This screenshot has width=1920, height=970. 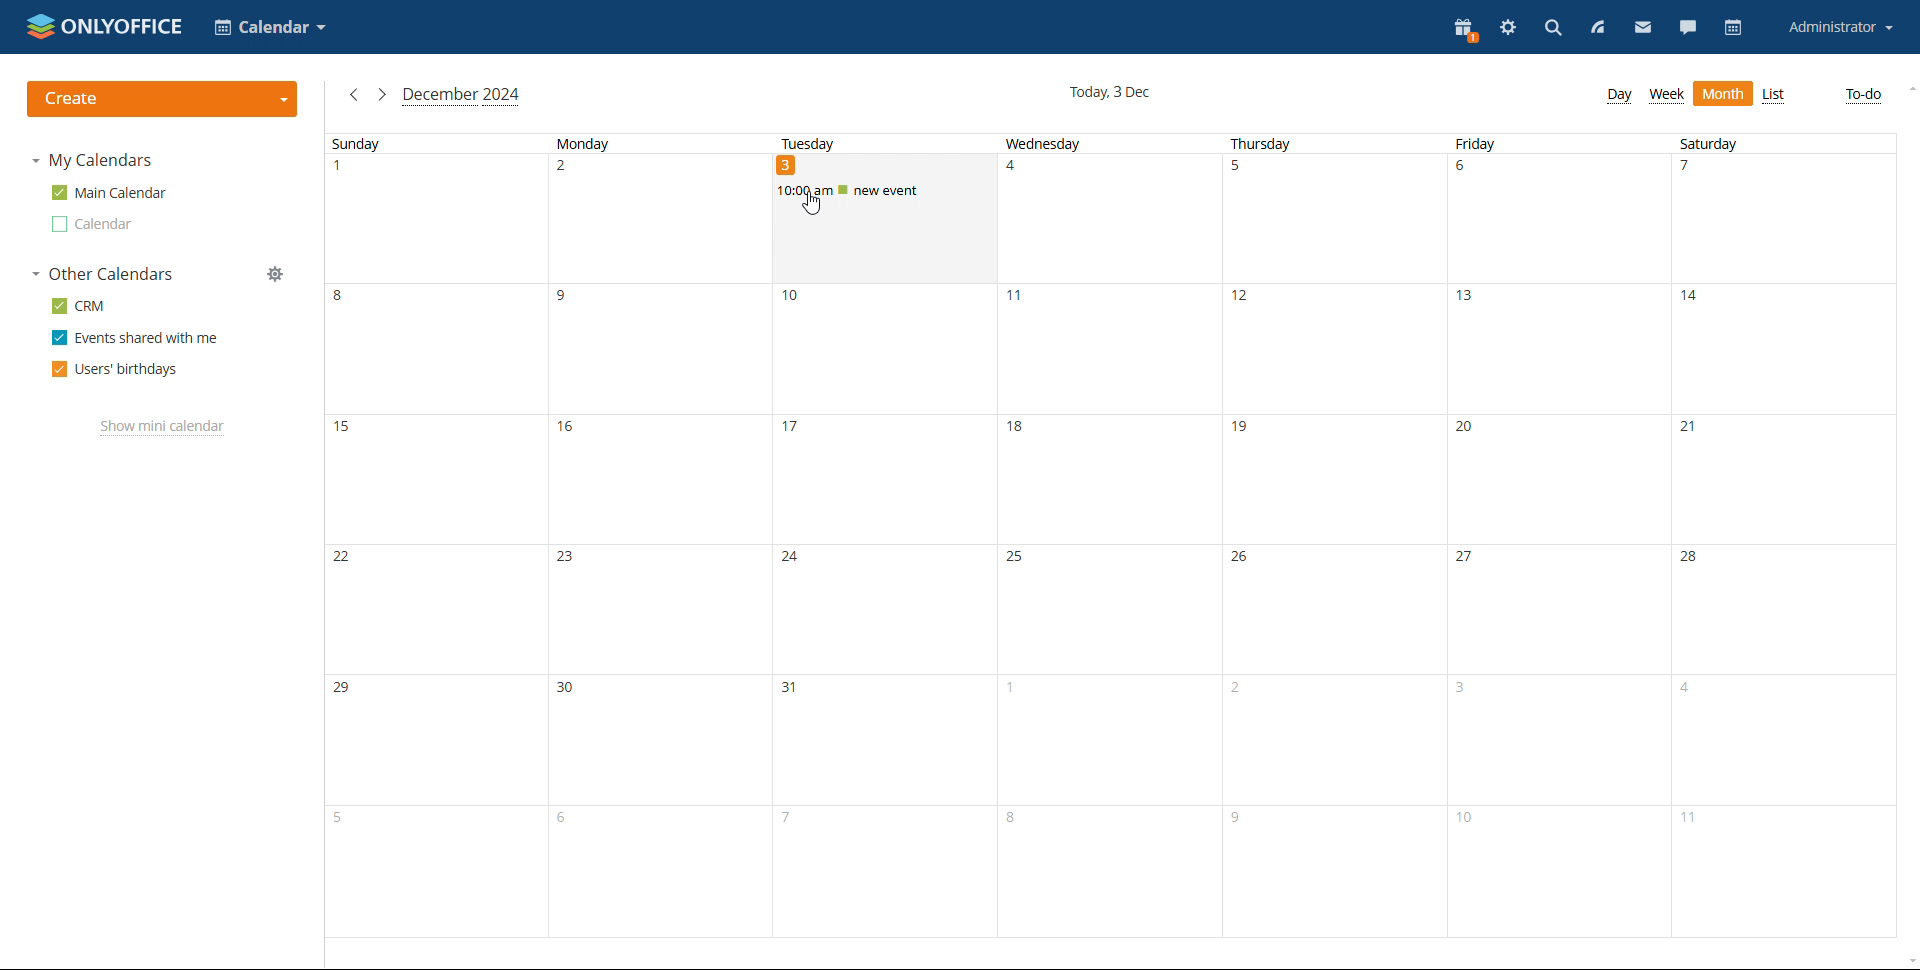 I want to click on 10, so click(x=881, y=350).